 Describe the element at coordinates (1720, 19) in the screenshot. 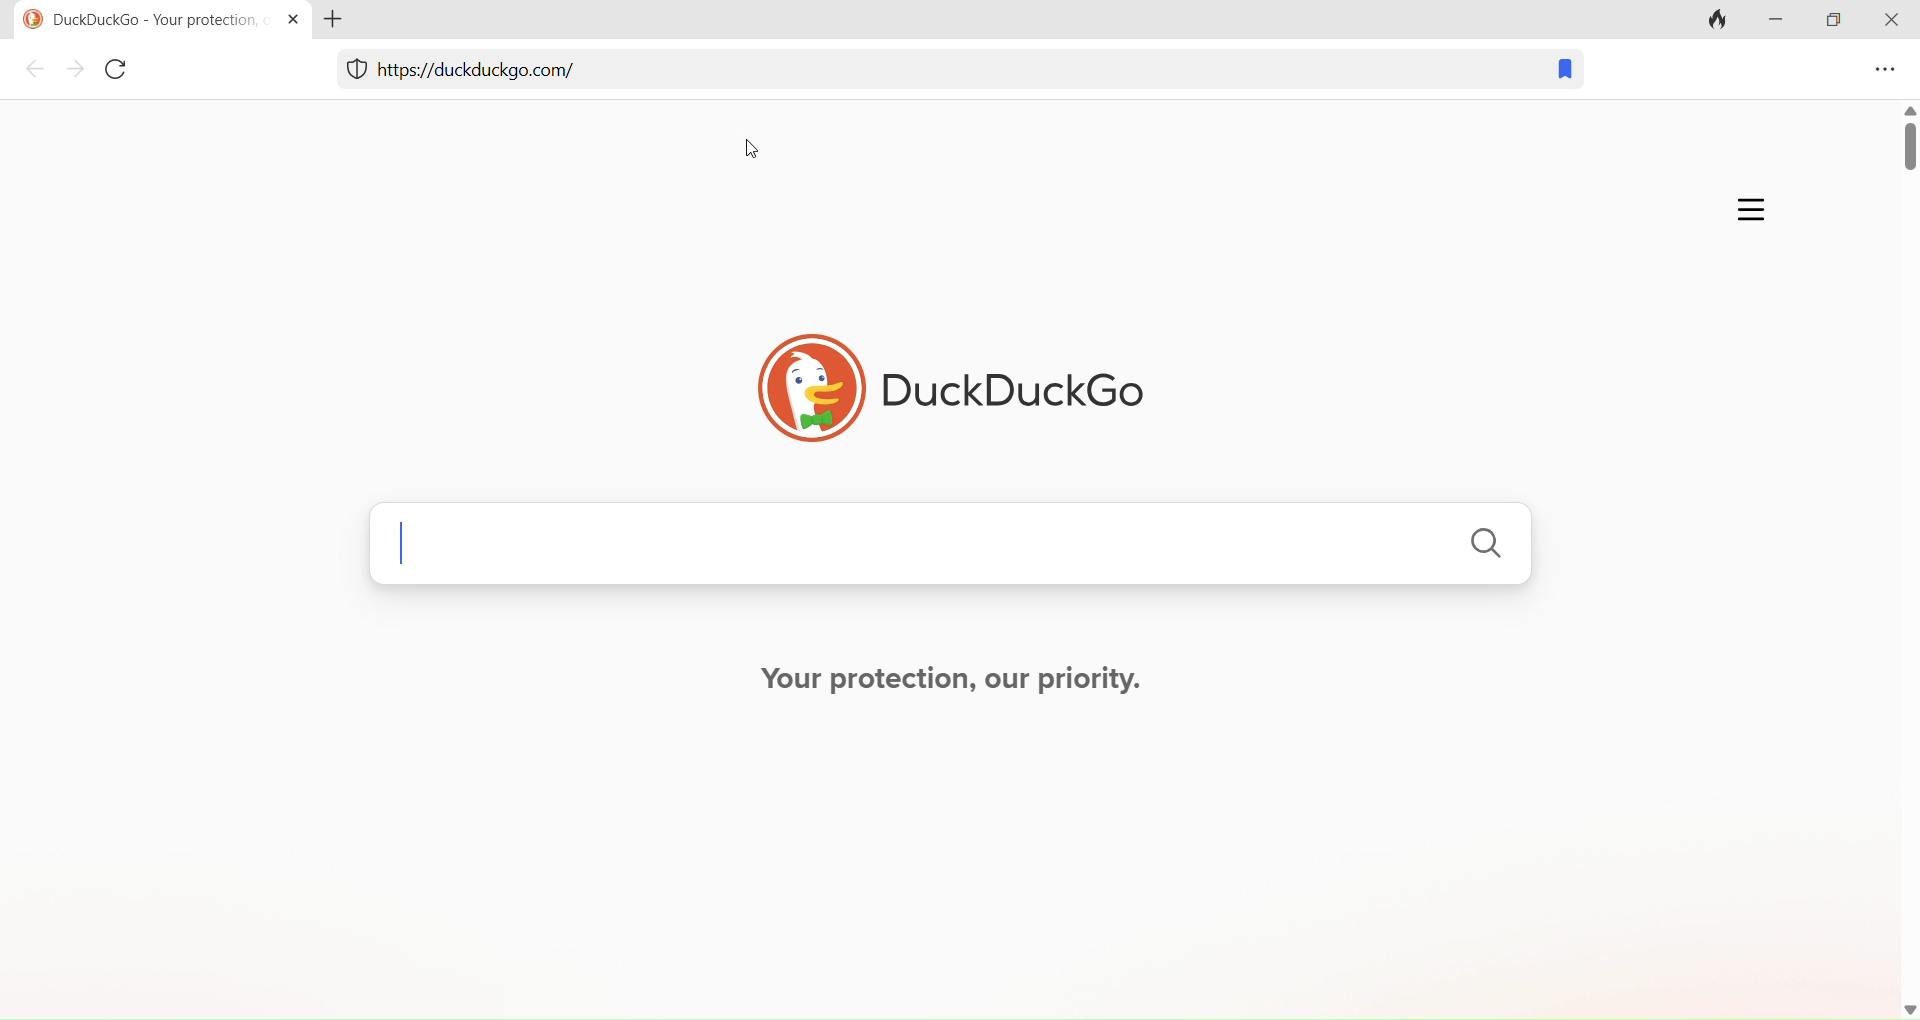

I see `clear tab and clear data` at that location.